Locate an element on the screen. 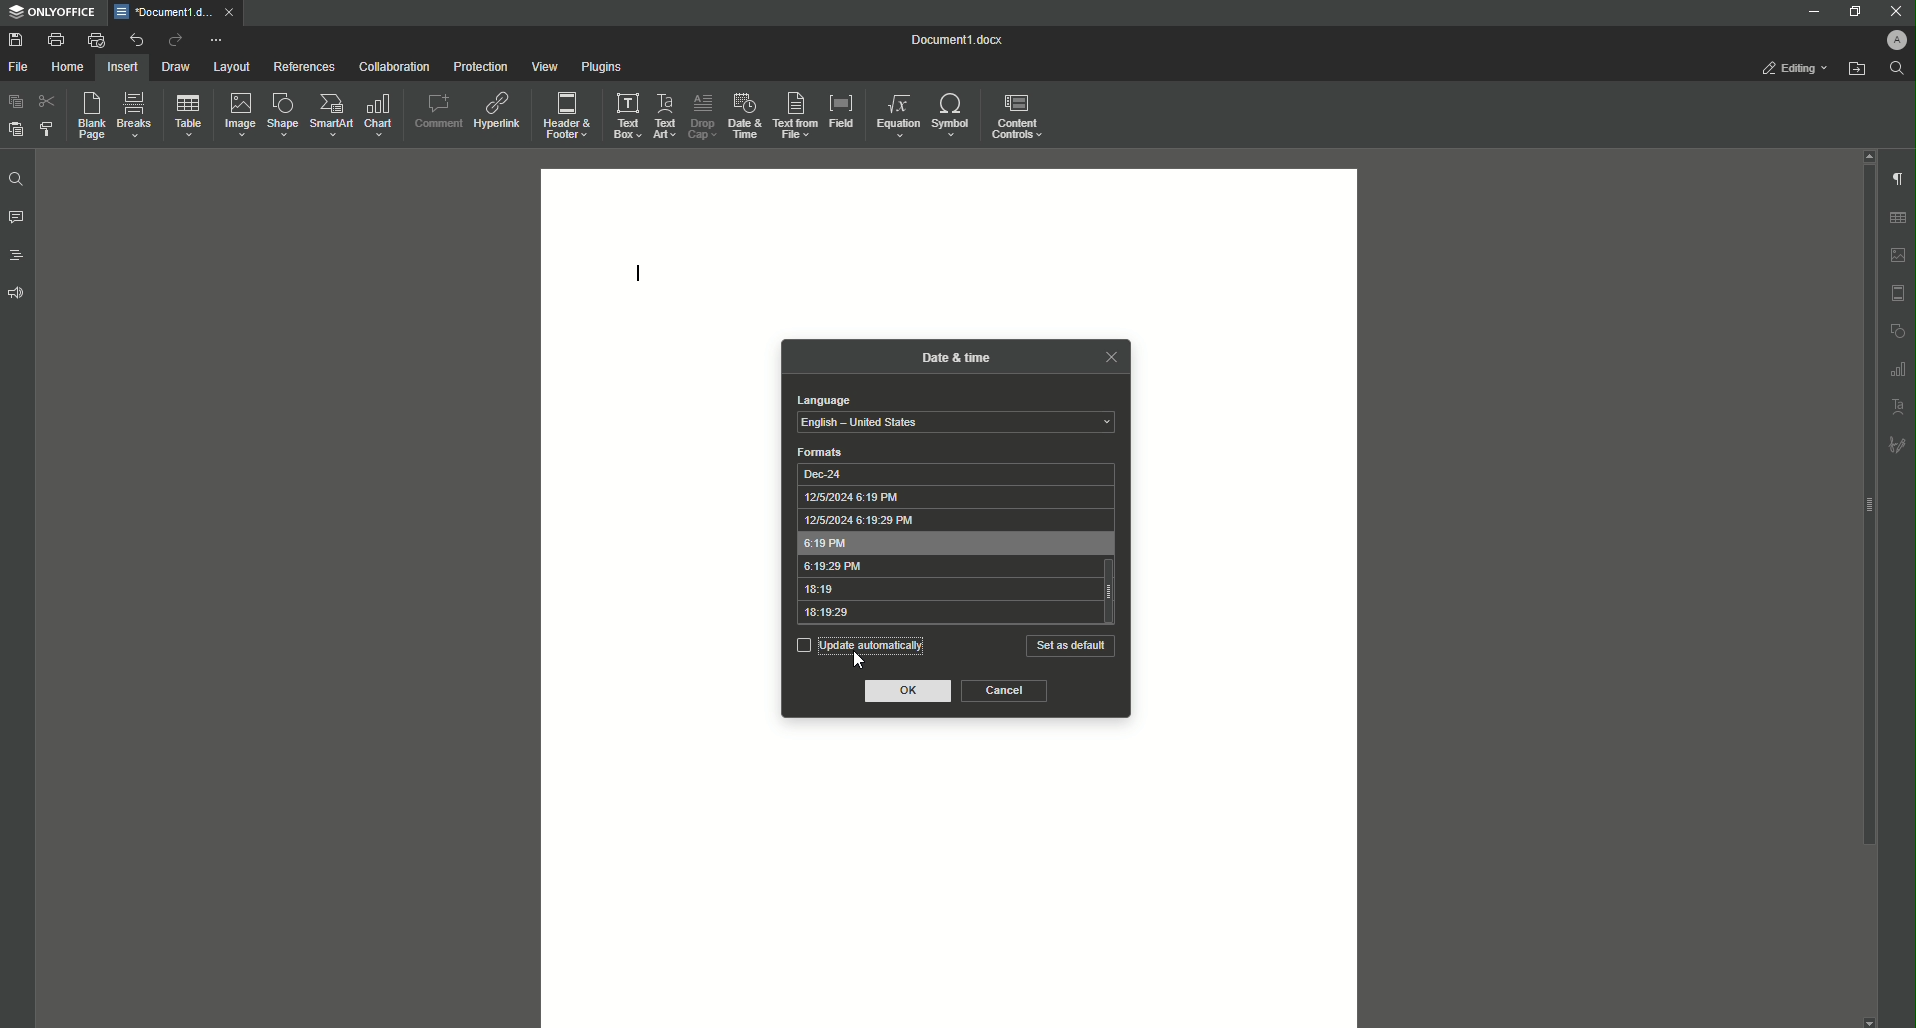 This screenshot has height=1028, width=1916. Print is located at coordinates (55, 39).